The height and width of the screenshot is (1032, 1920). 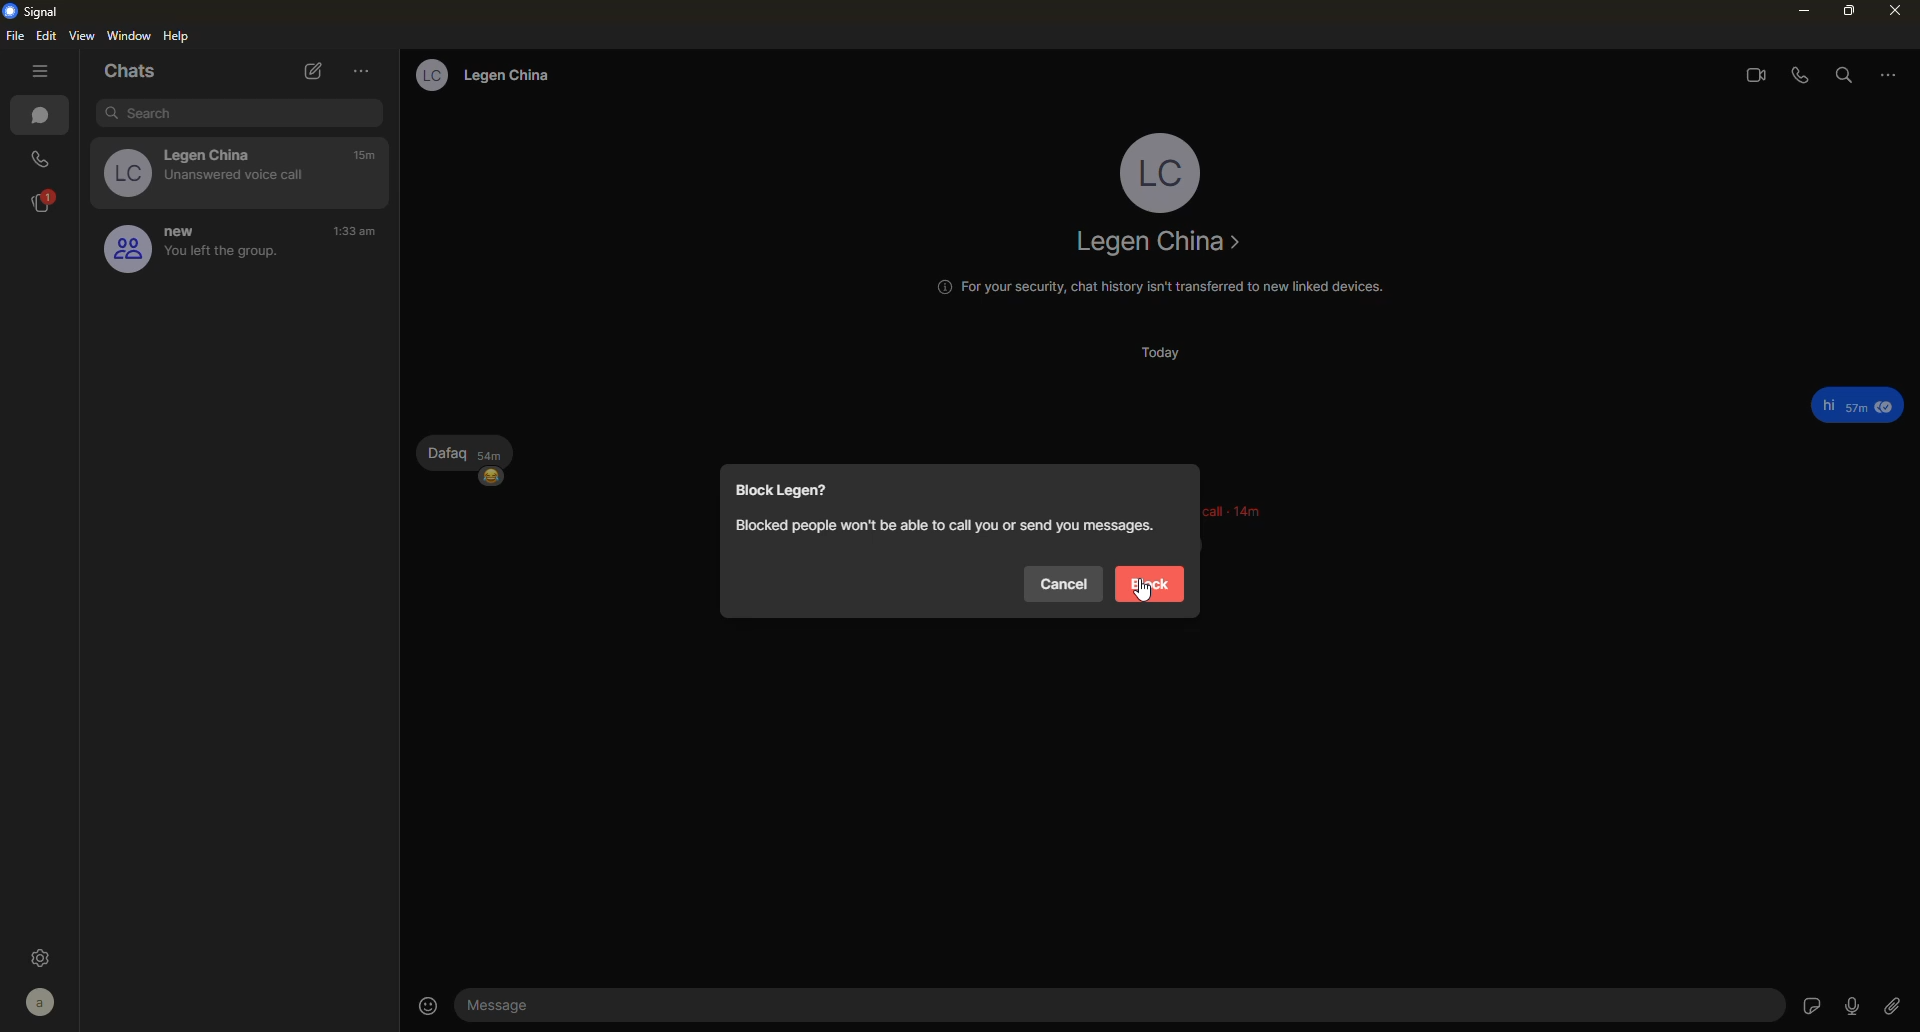 I want to click on profile pic, so click(x=1160, y=171).